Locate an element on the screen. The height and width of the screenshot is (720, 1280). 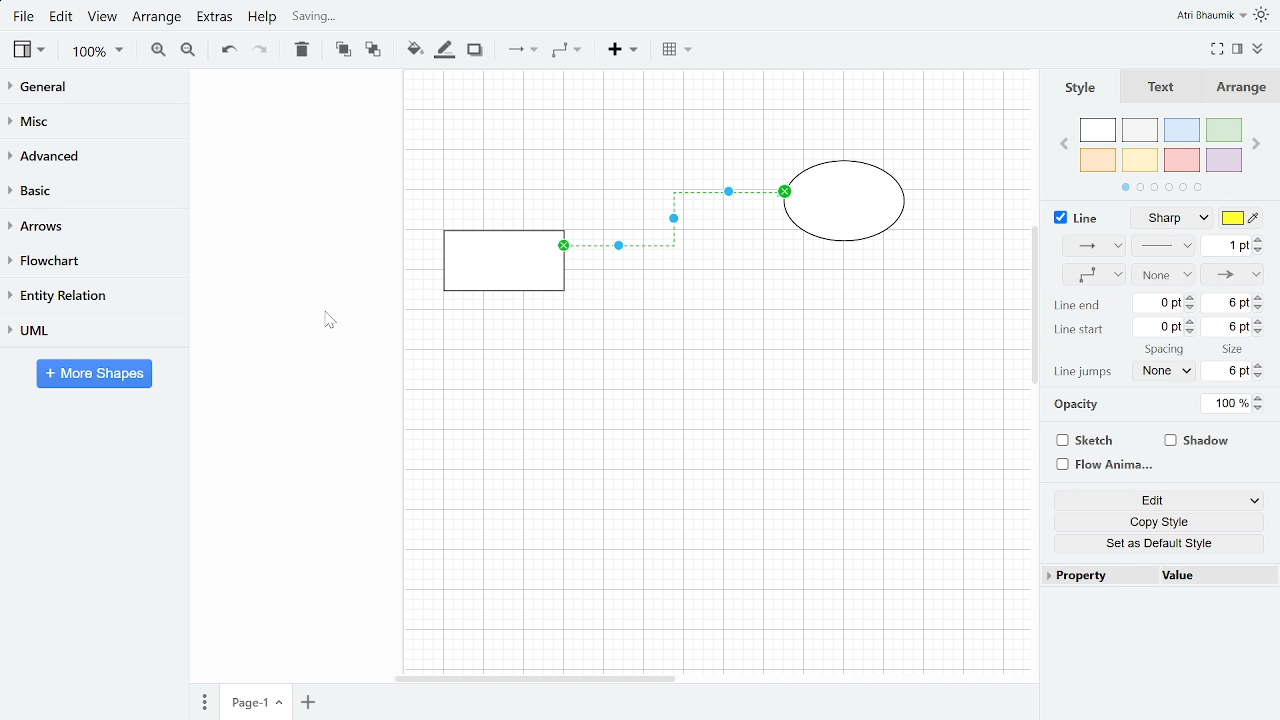
green is located at coordinates (1225, 132).